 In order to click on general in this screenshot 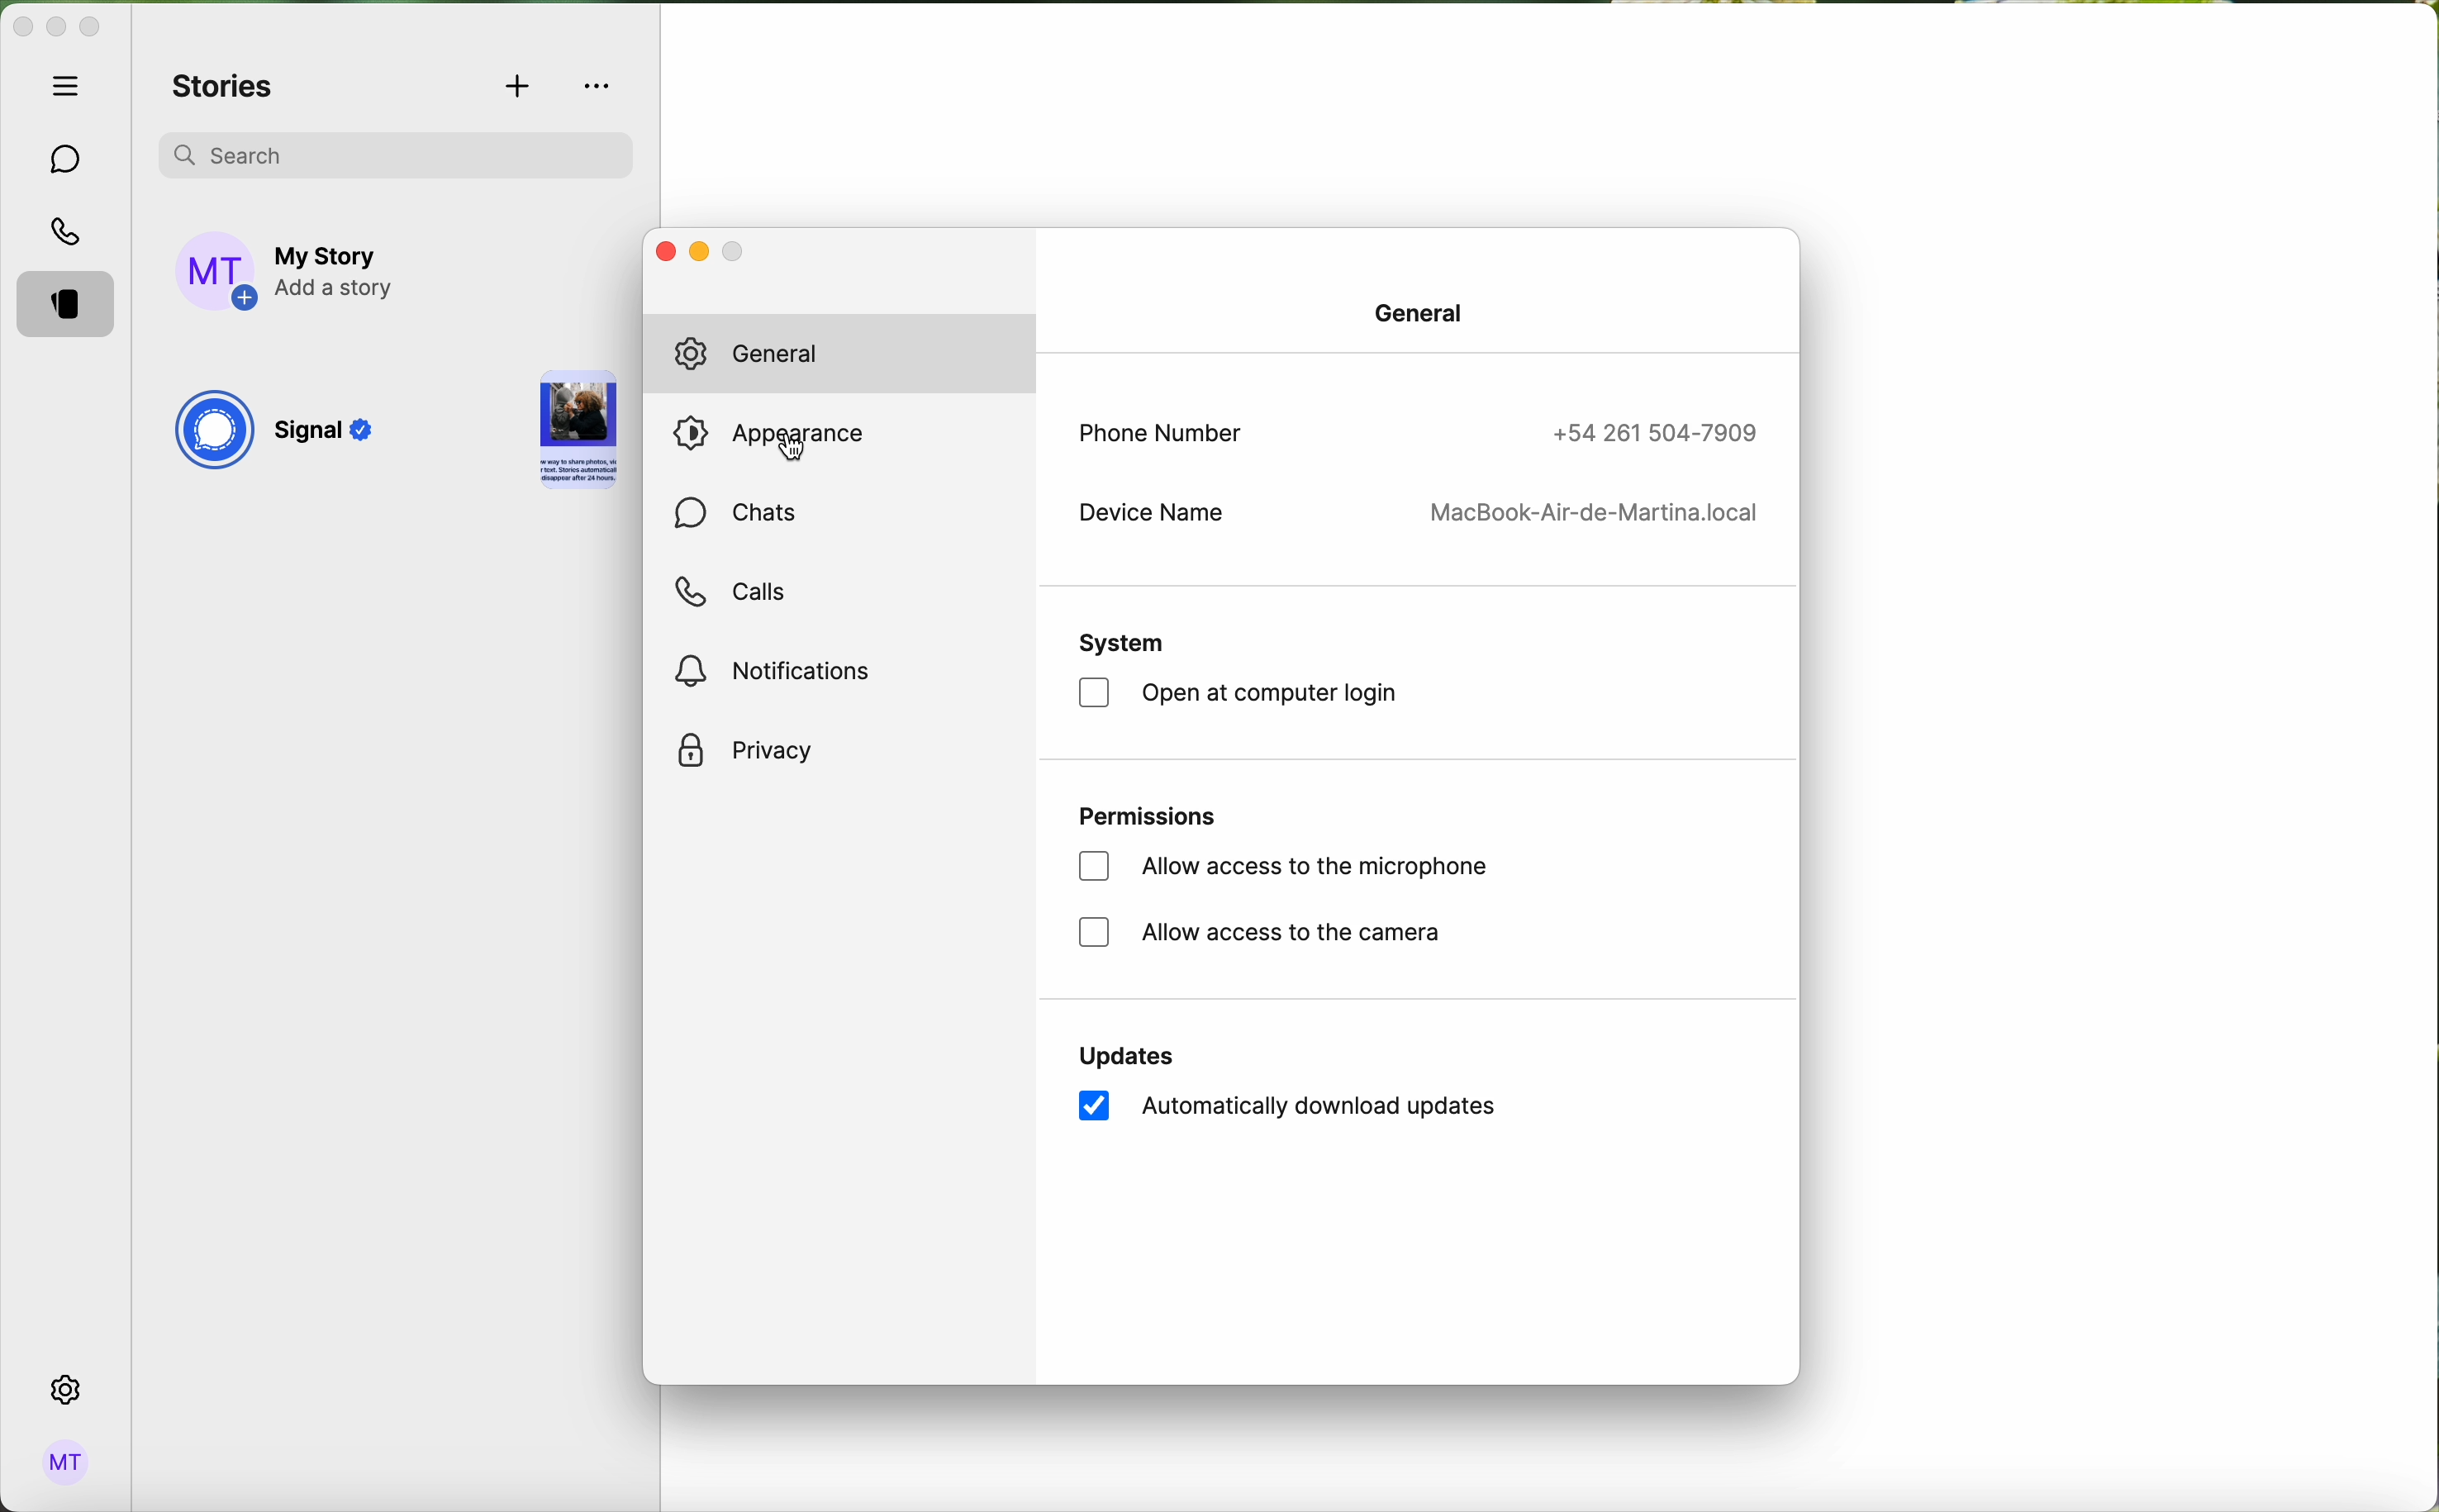, I will do `click(837, 354)`.